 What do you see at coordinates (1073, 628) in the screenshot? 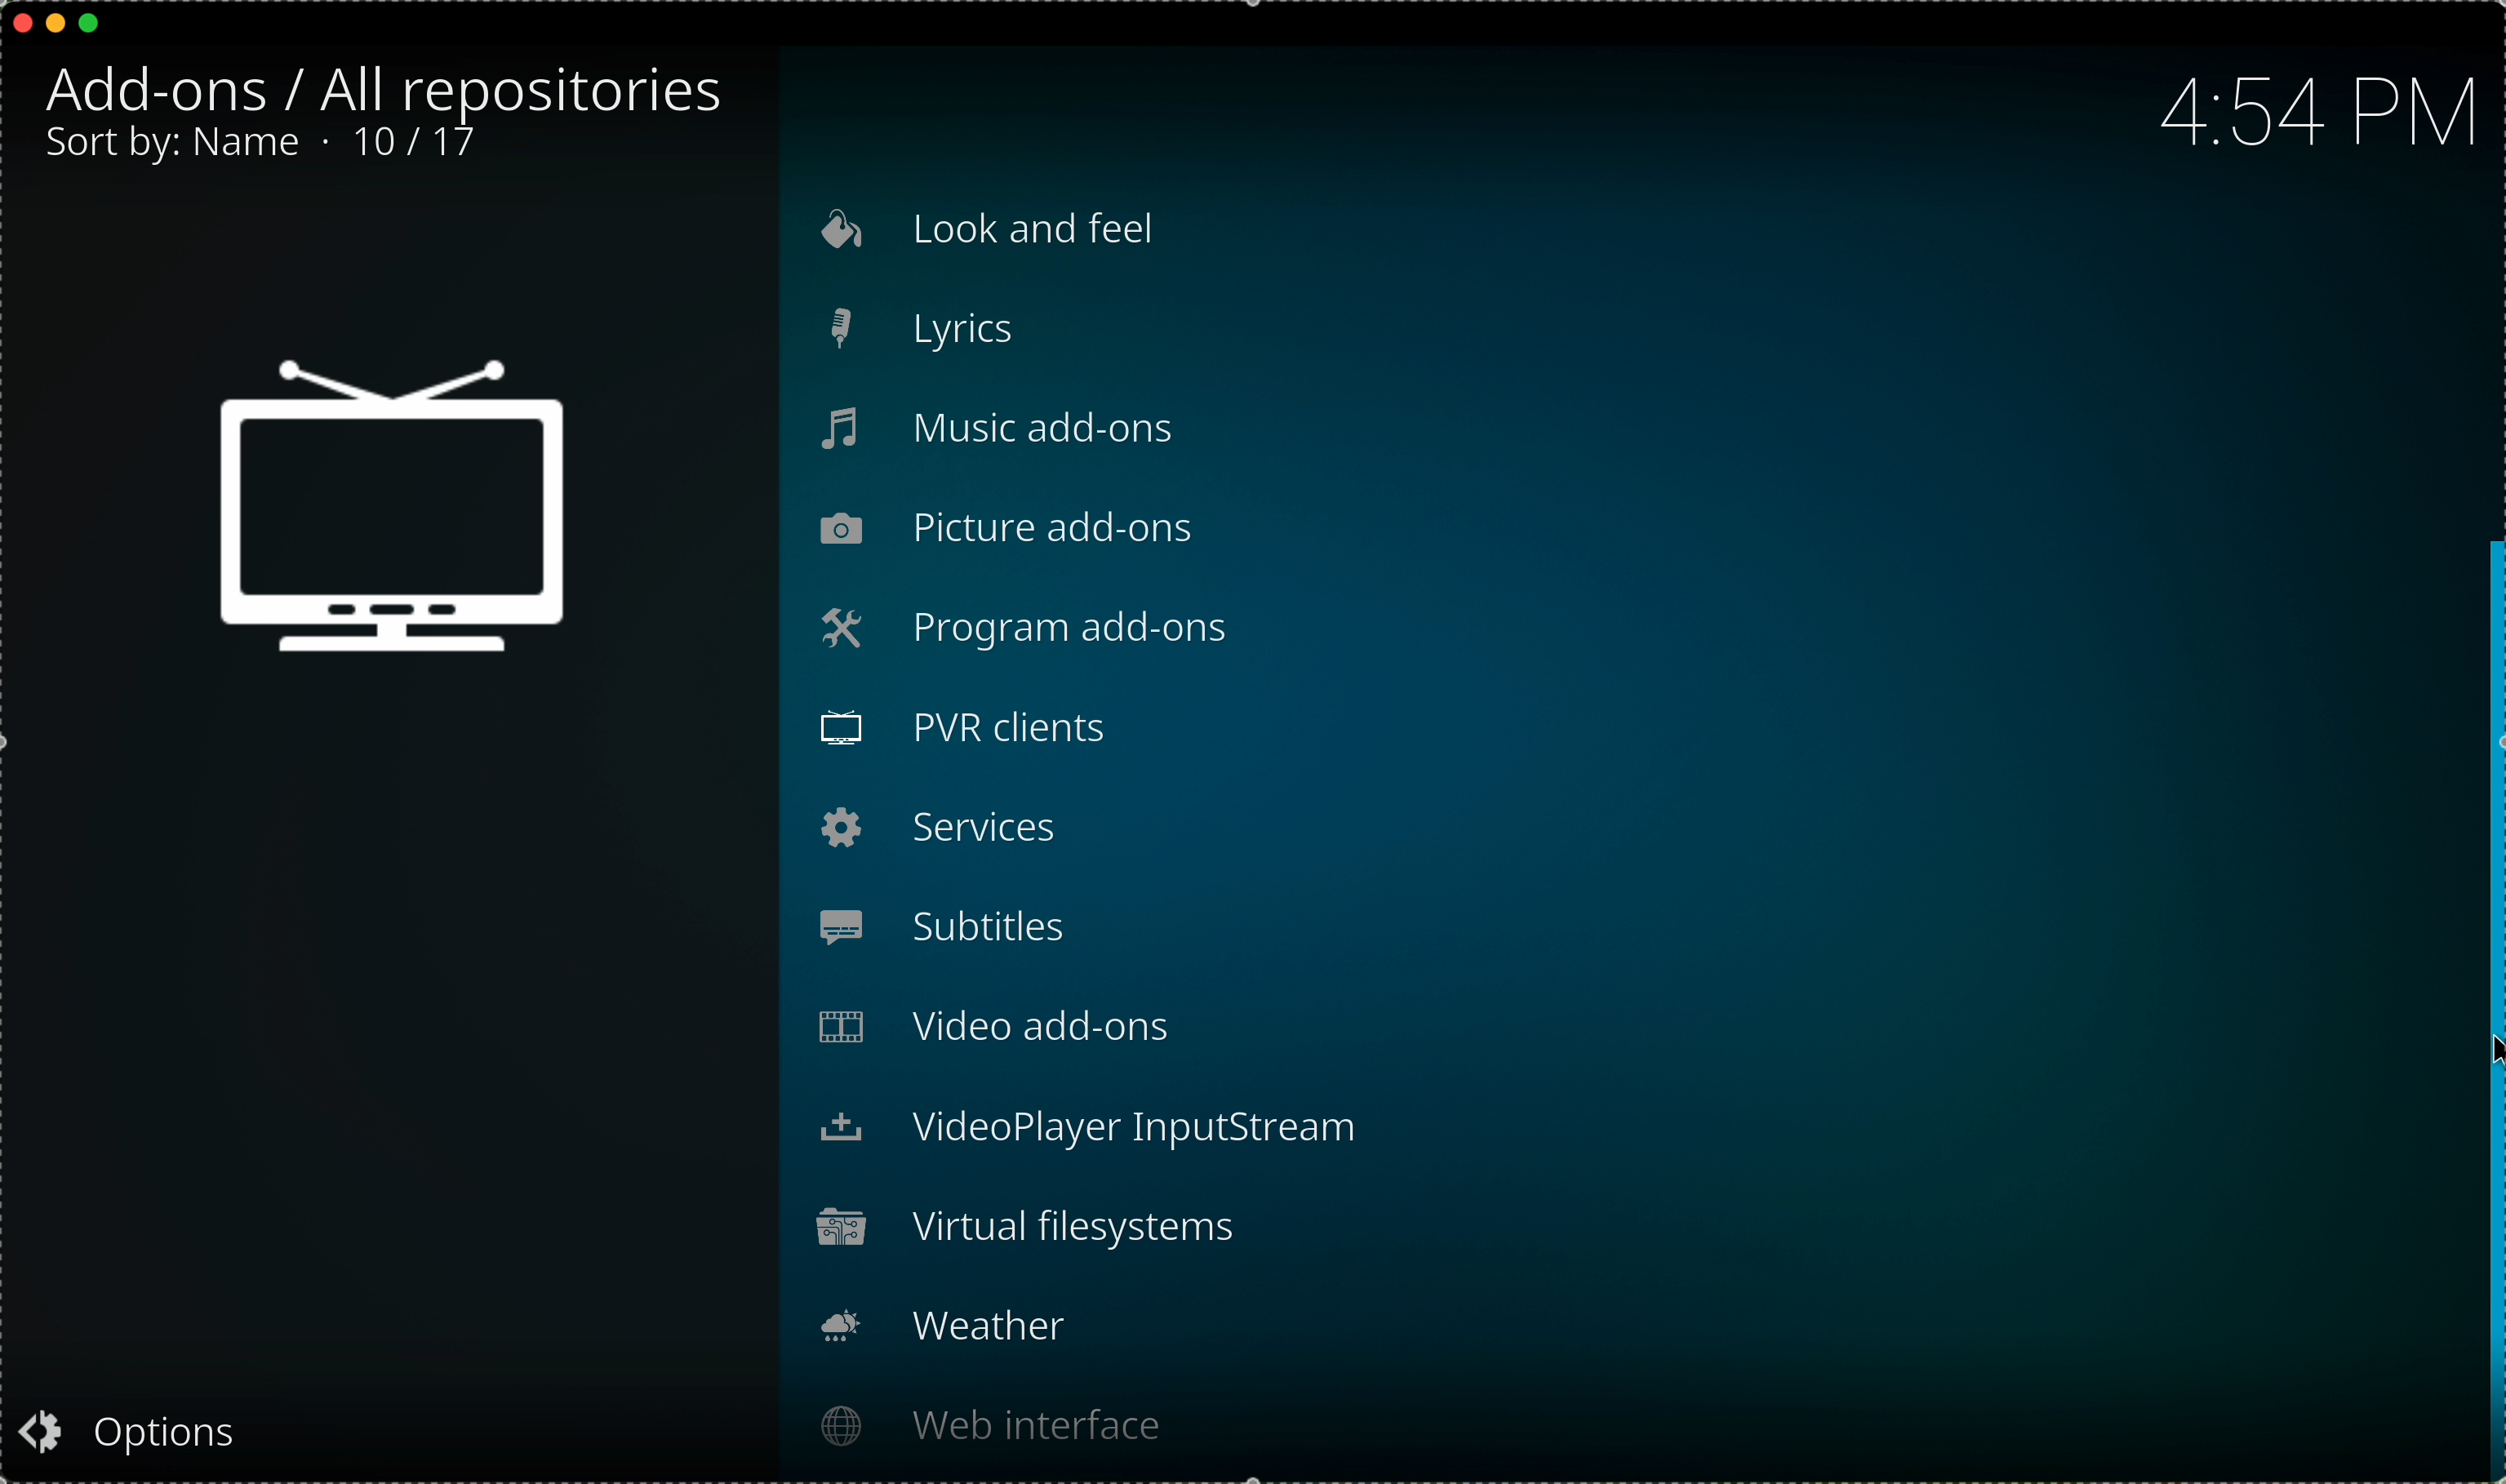
I see `program add-ons` at bounding box center [1073, 628].